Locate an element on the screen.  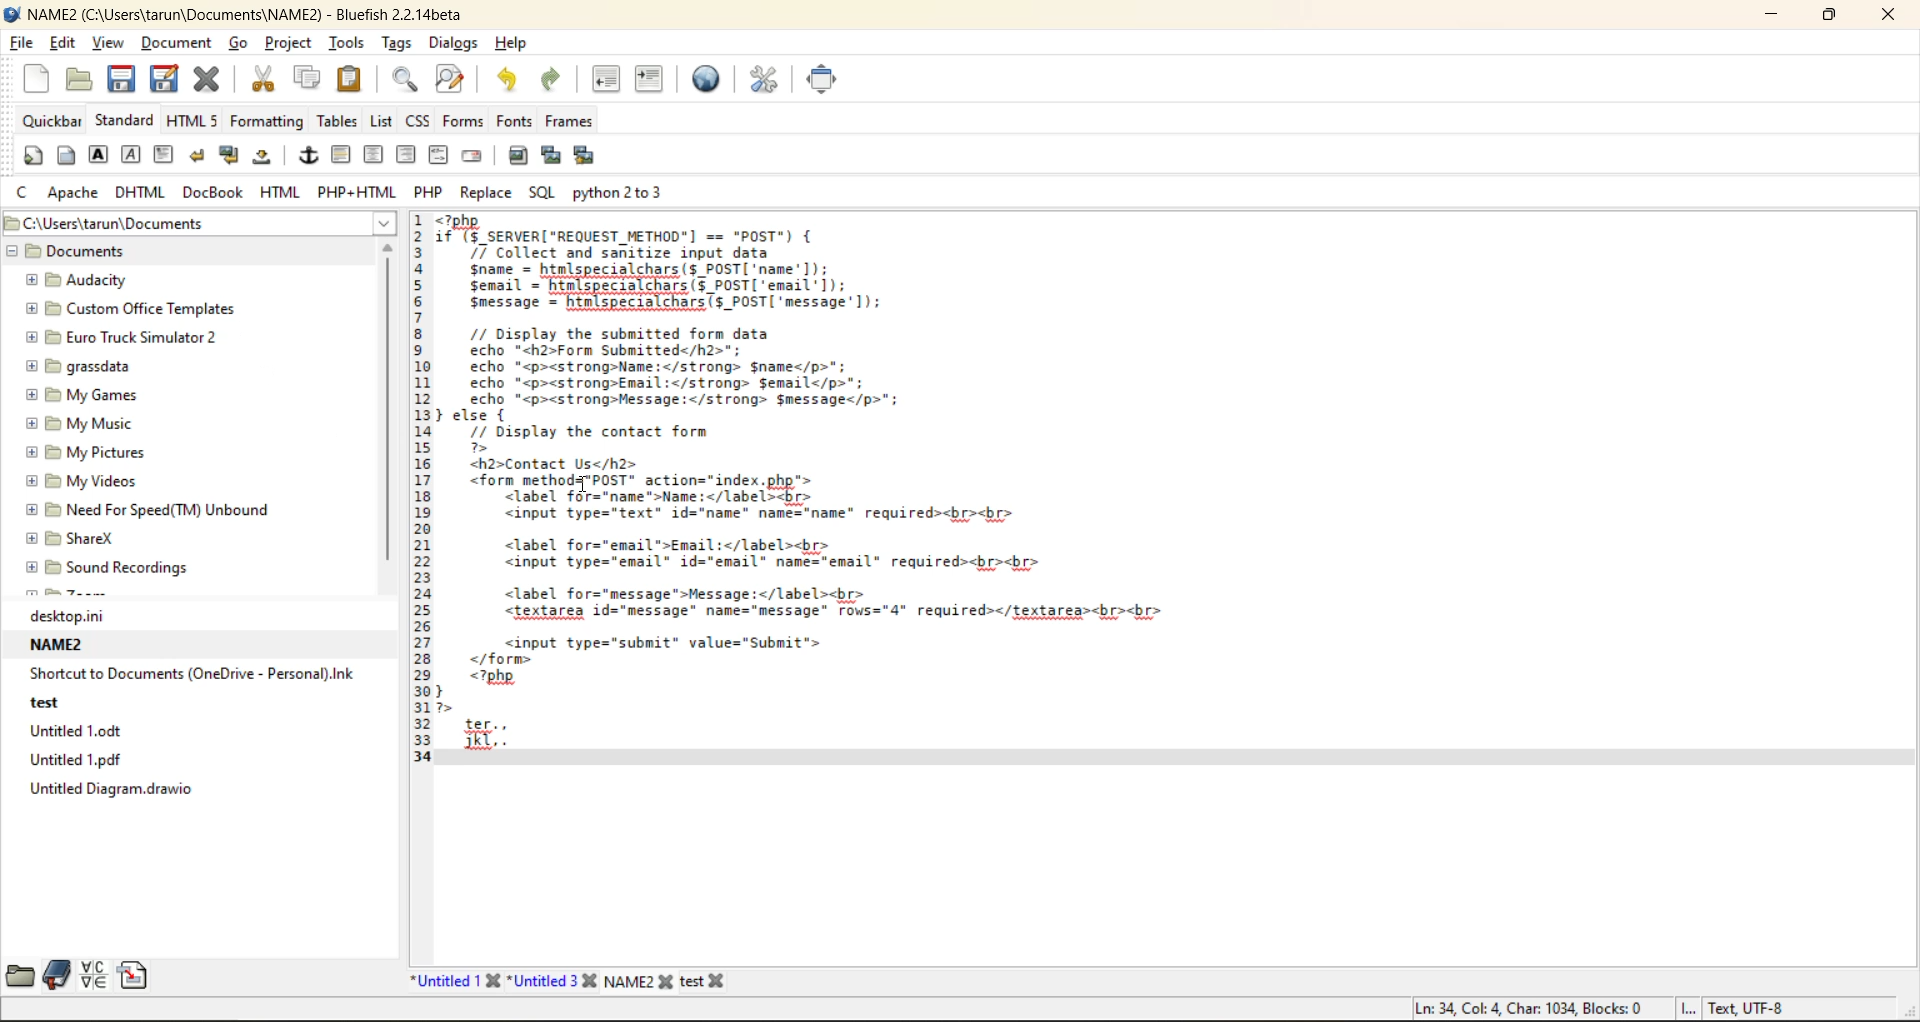
open is located at coordinates (75, 80).